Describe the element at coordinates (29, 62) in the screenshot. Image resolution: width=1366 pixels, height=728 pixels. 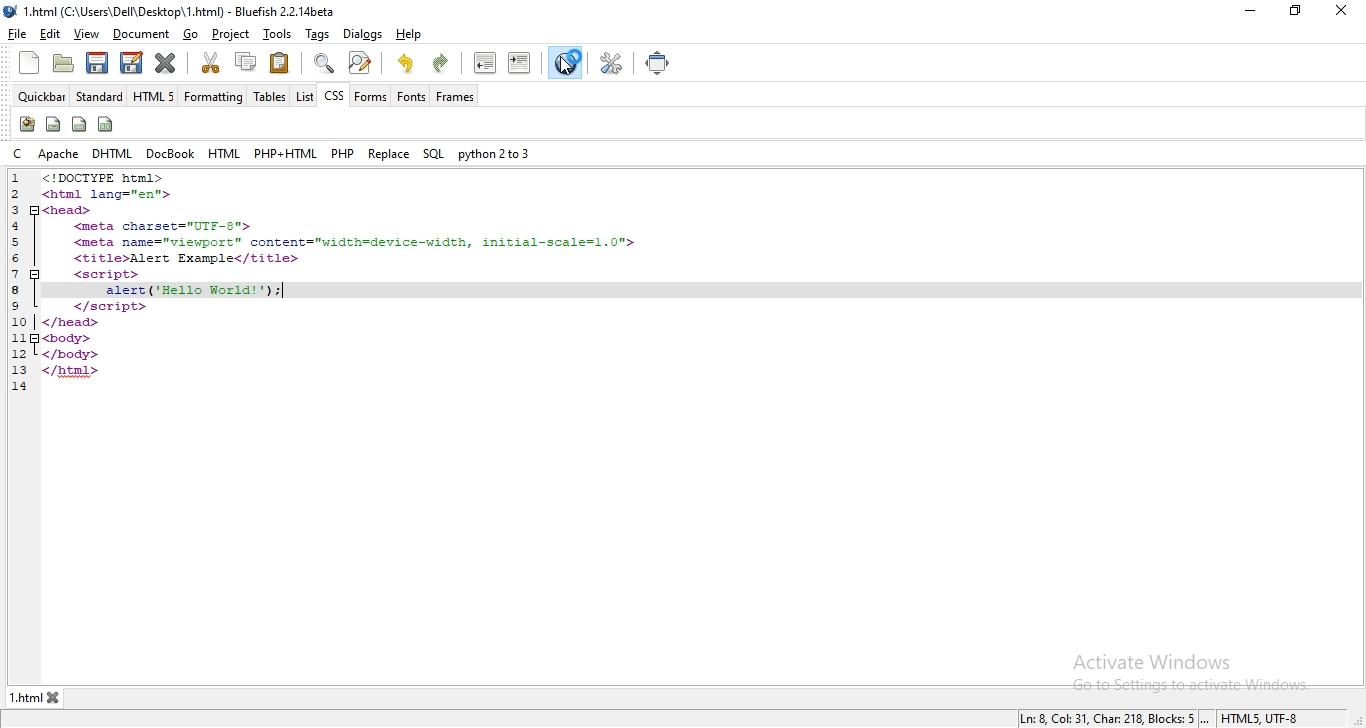
I see `new file` at that location.